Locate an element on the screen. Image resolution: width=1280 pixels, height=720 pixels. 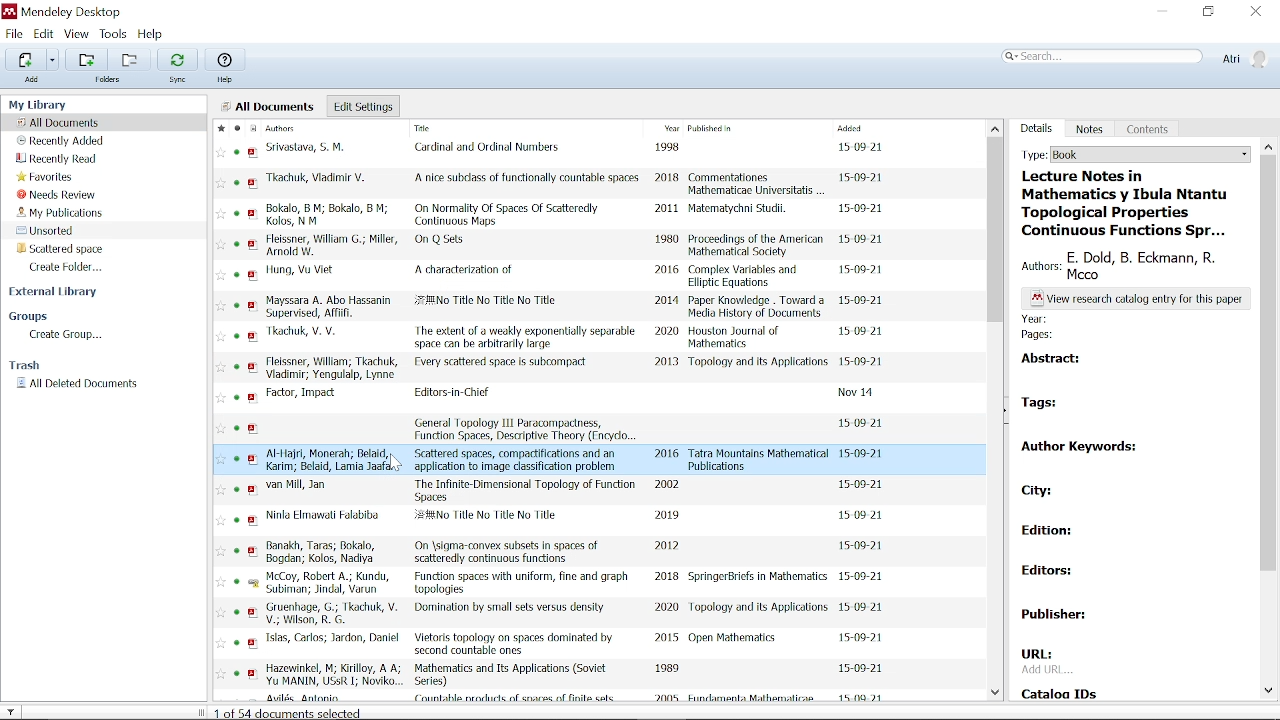
My publications is located at coordinates (59, 212).